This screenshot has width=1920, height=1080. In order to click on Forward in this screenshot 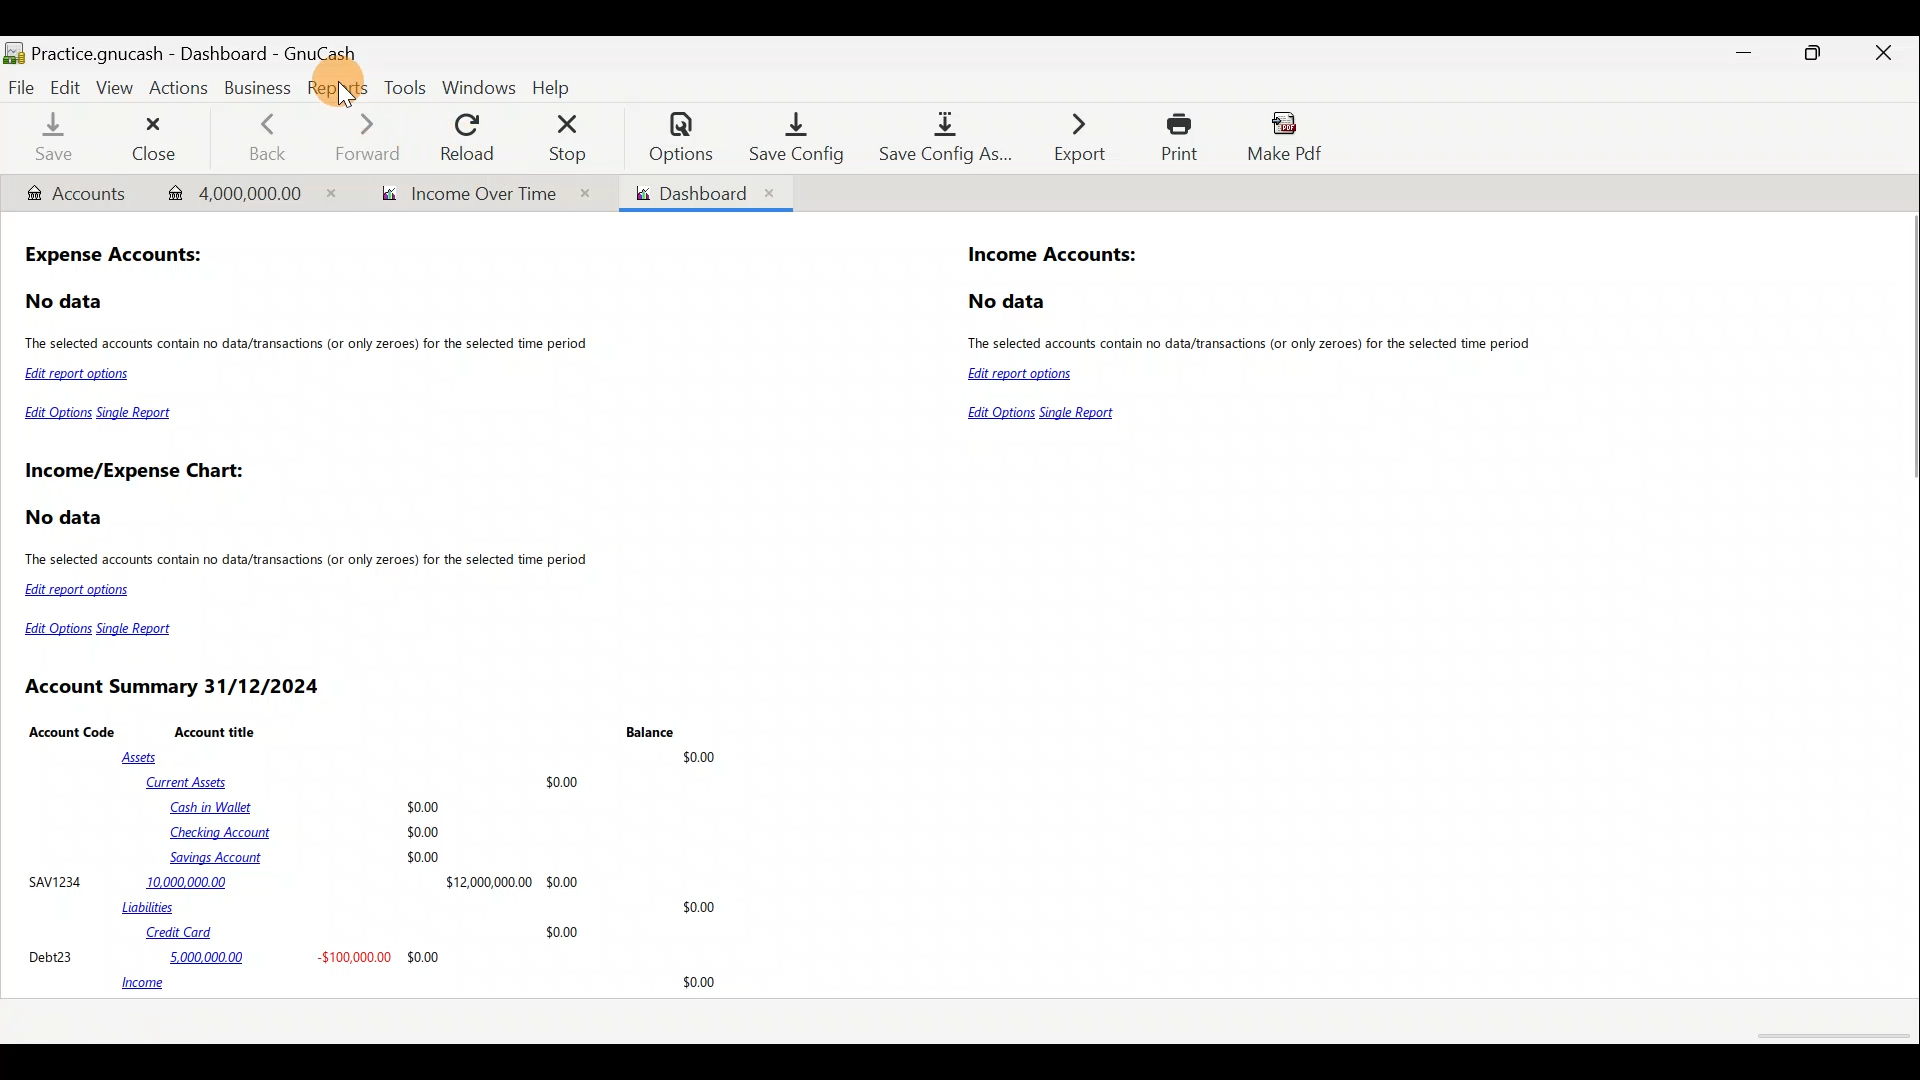, I will do `click(375, 137)`.